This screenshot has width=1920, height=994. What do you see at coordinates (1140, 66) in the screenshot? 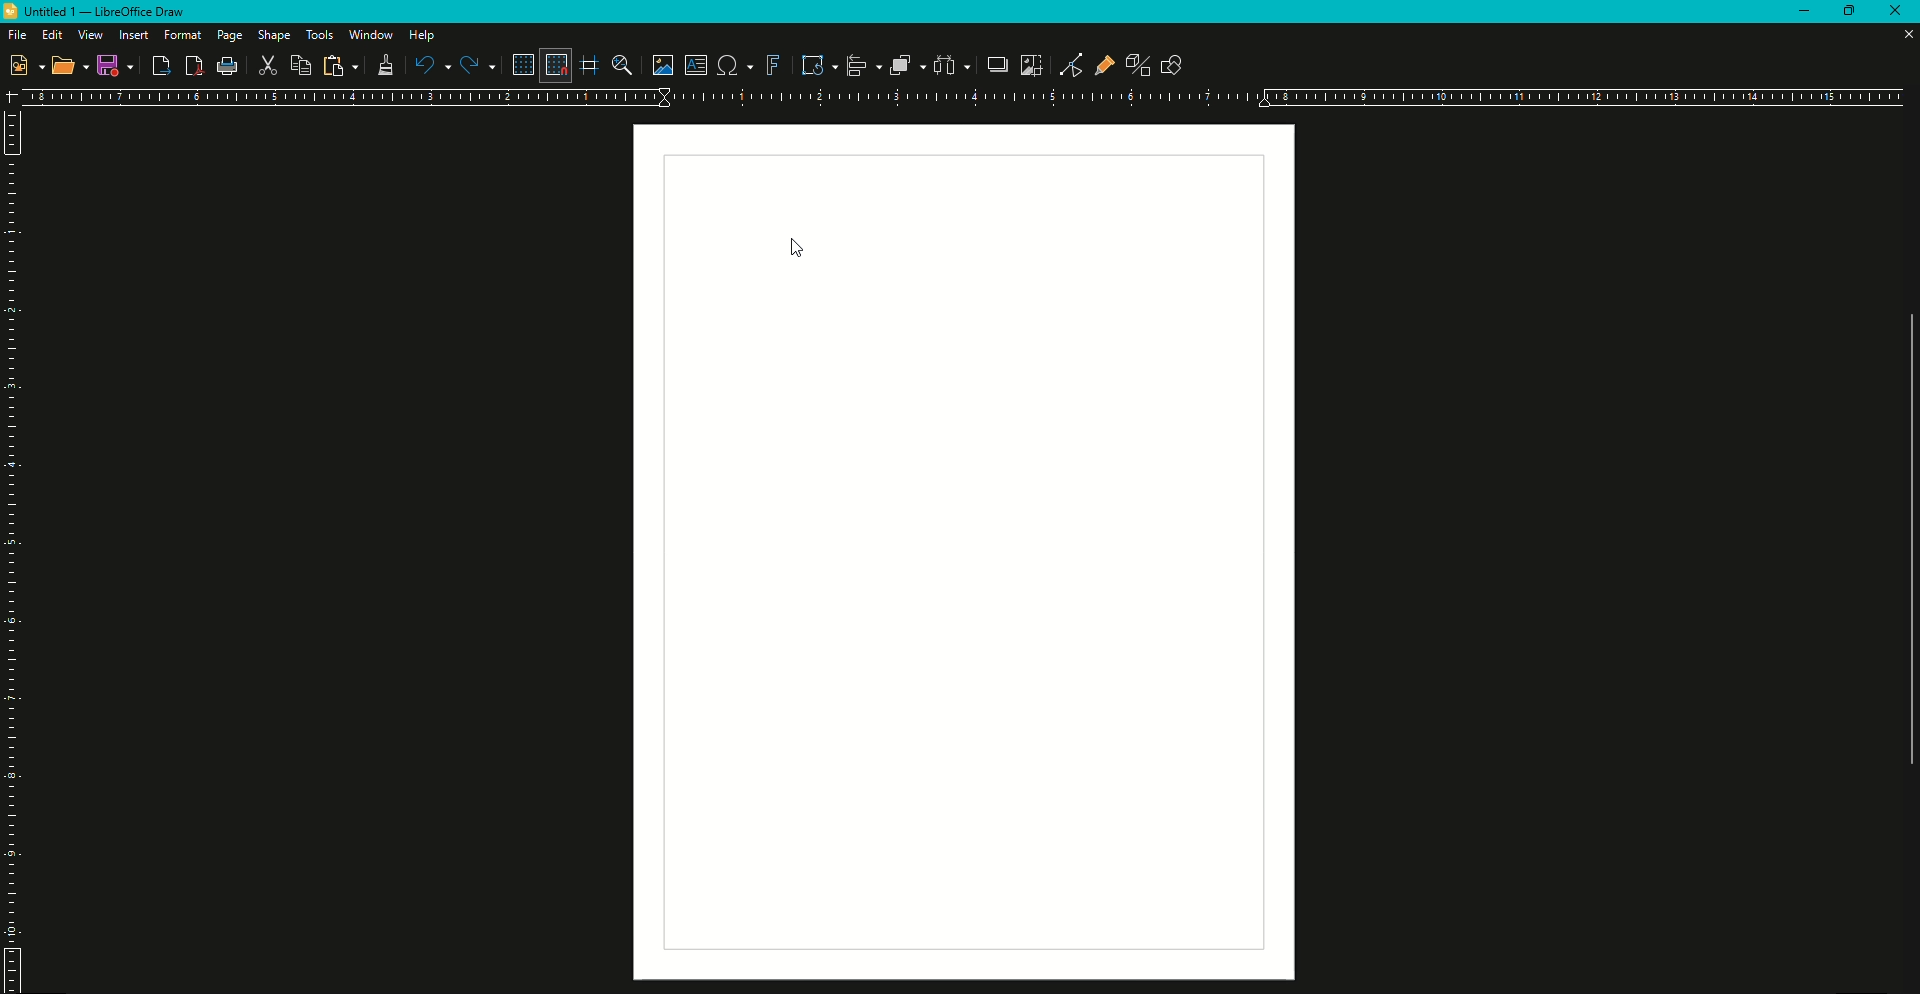
I see `Toggle Extrusion` at bounding box center [1140, 66].